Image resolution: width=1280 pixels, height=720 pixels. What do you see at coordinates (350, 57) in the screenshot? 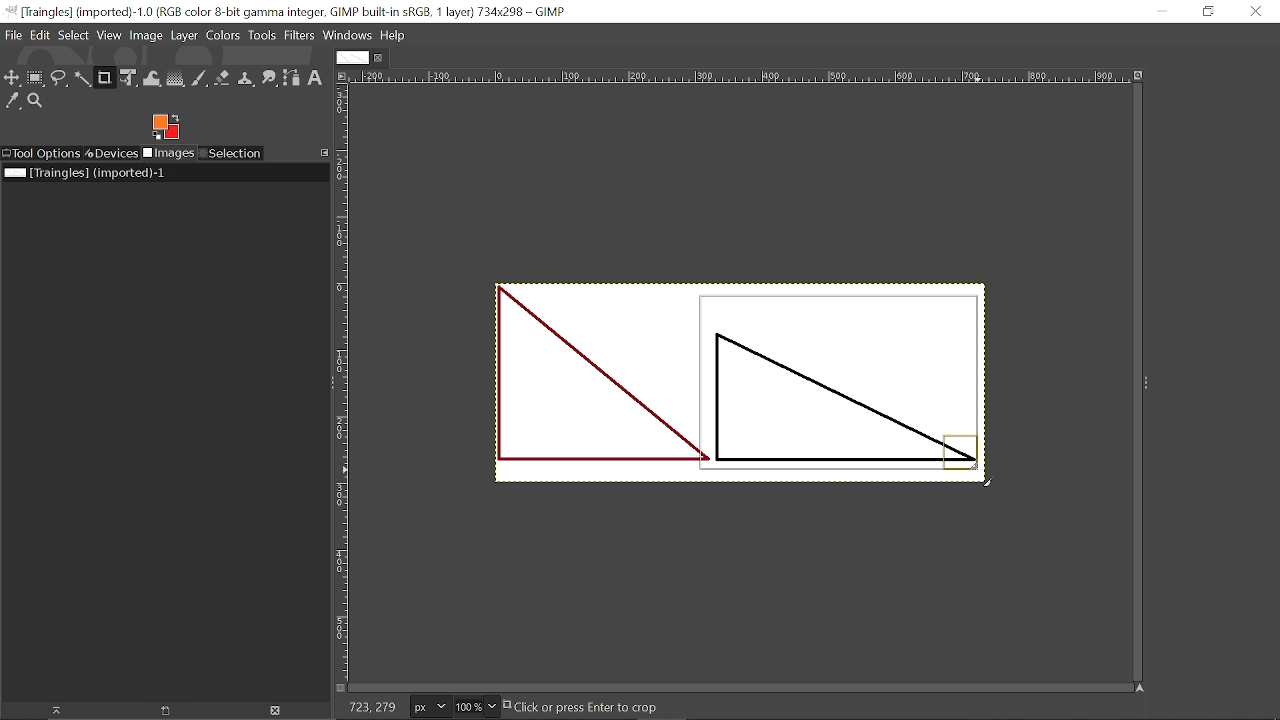
I see `Current tab` at bounding box center [350, 57].